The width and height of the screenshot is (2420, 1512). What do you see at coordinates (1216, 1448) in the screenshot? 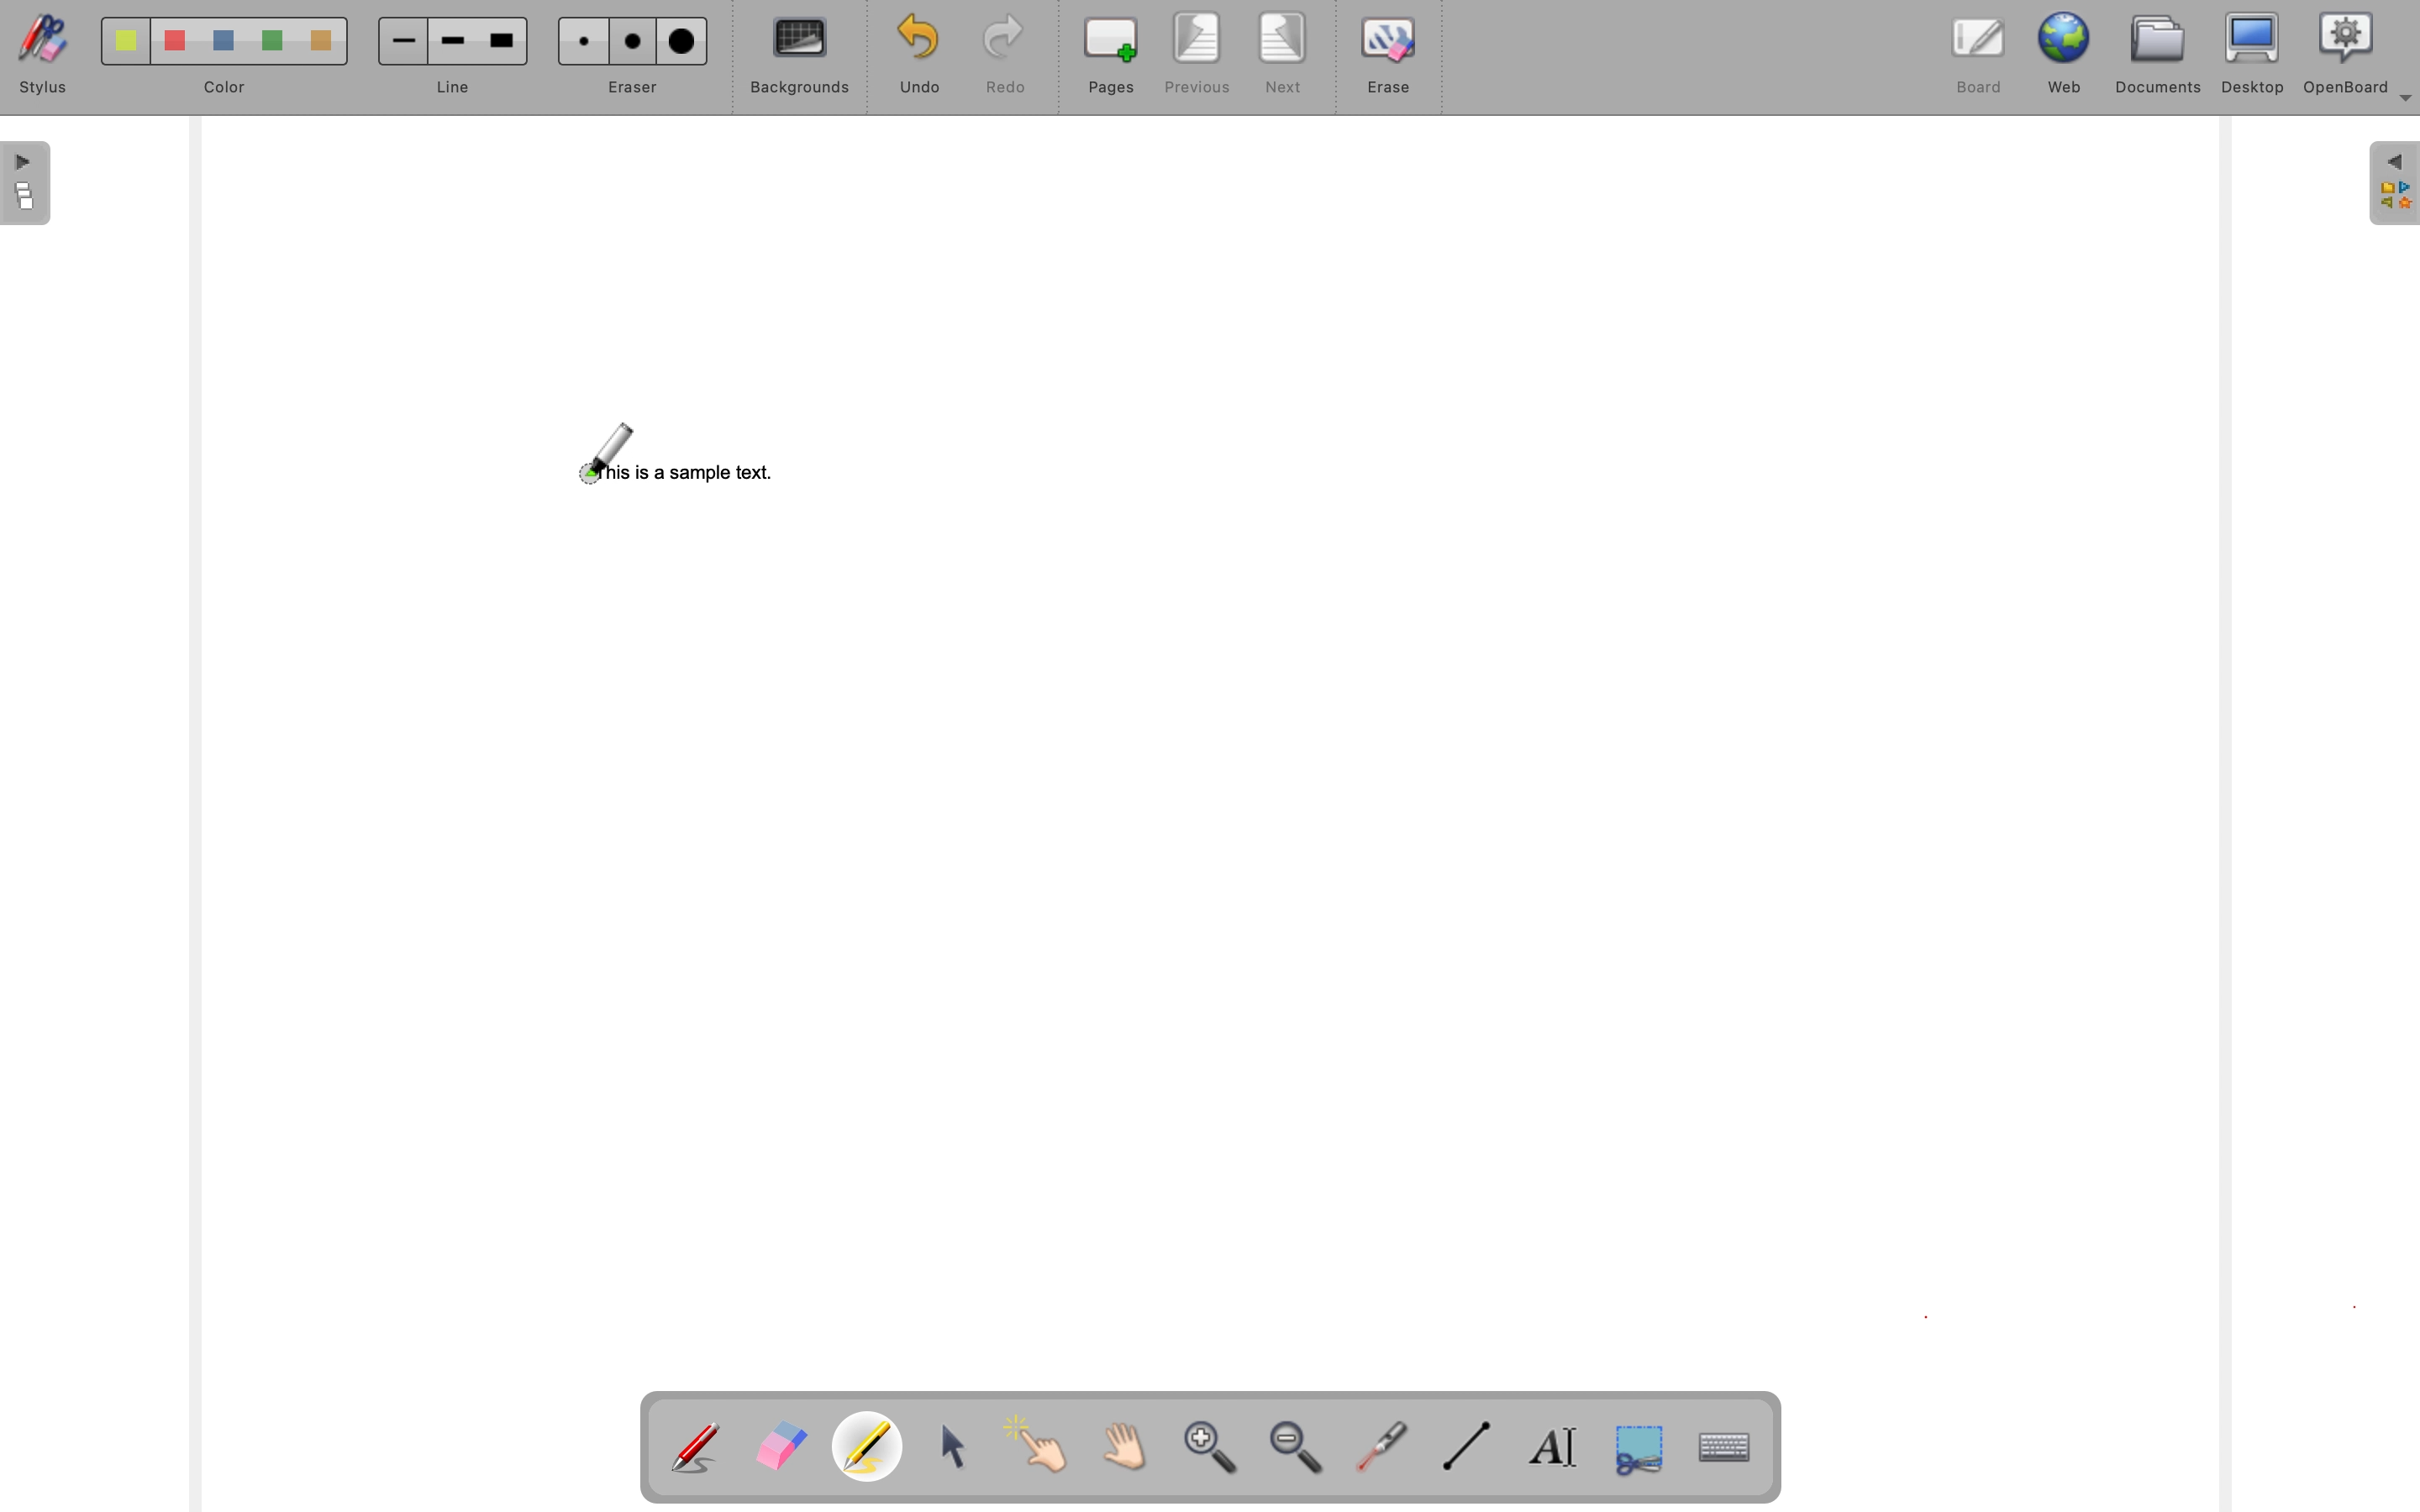
I see `zoom in` at bounding box center [1216, 1448].